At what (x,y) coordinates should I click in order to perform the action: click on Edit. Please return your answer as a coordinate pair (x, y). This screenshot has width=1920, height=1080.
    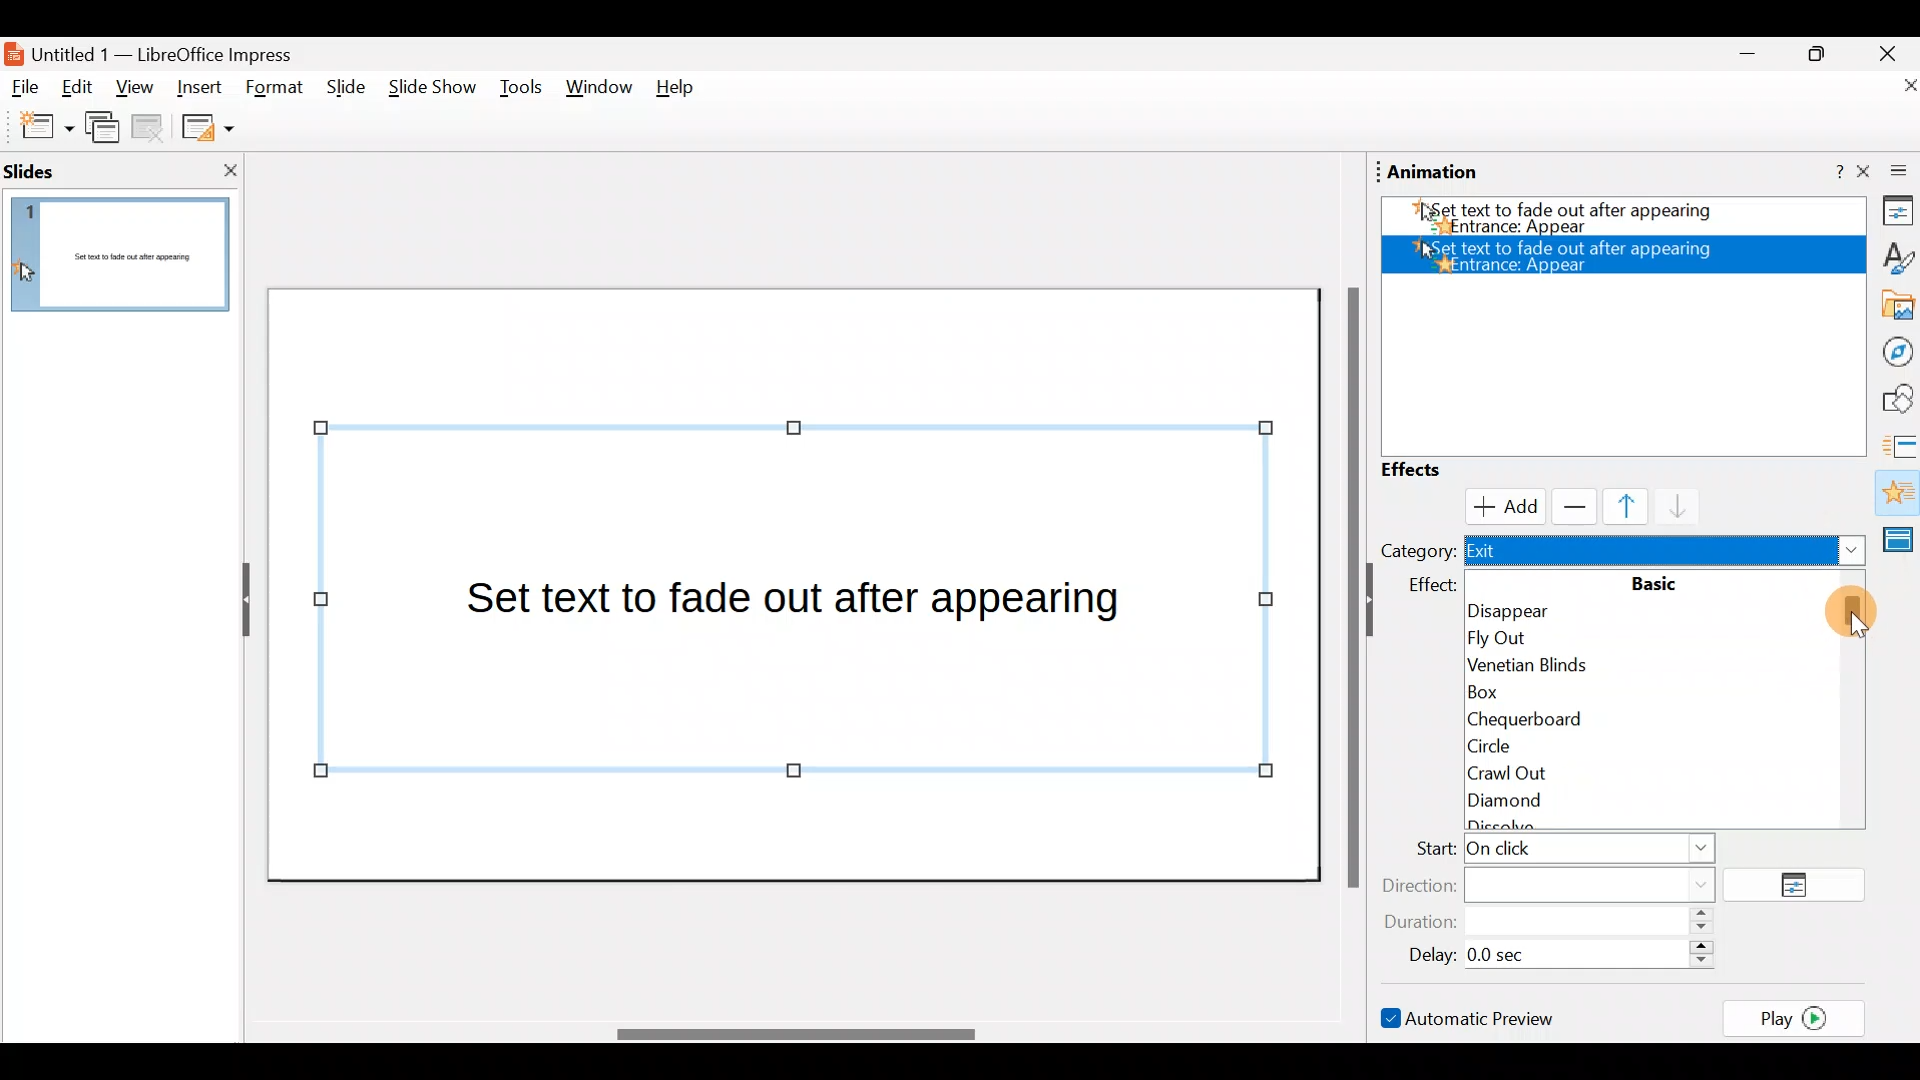
    Looking at the image, I should click on (84, 89).